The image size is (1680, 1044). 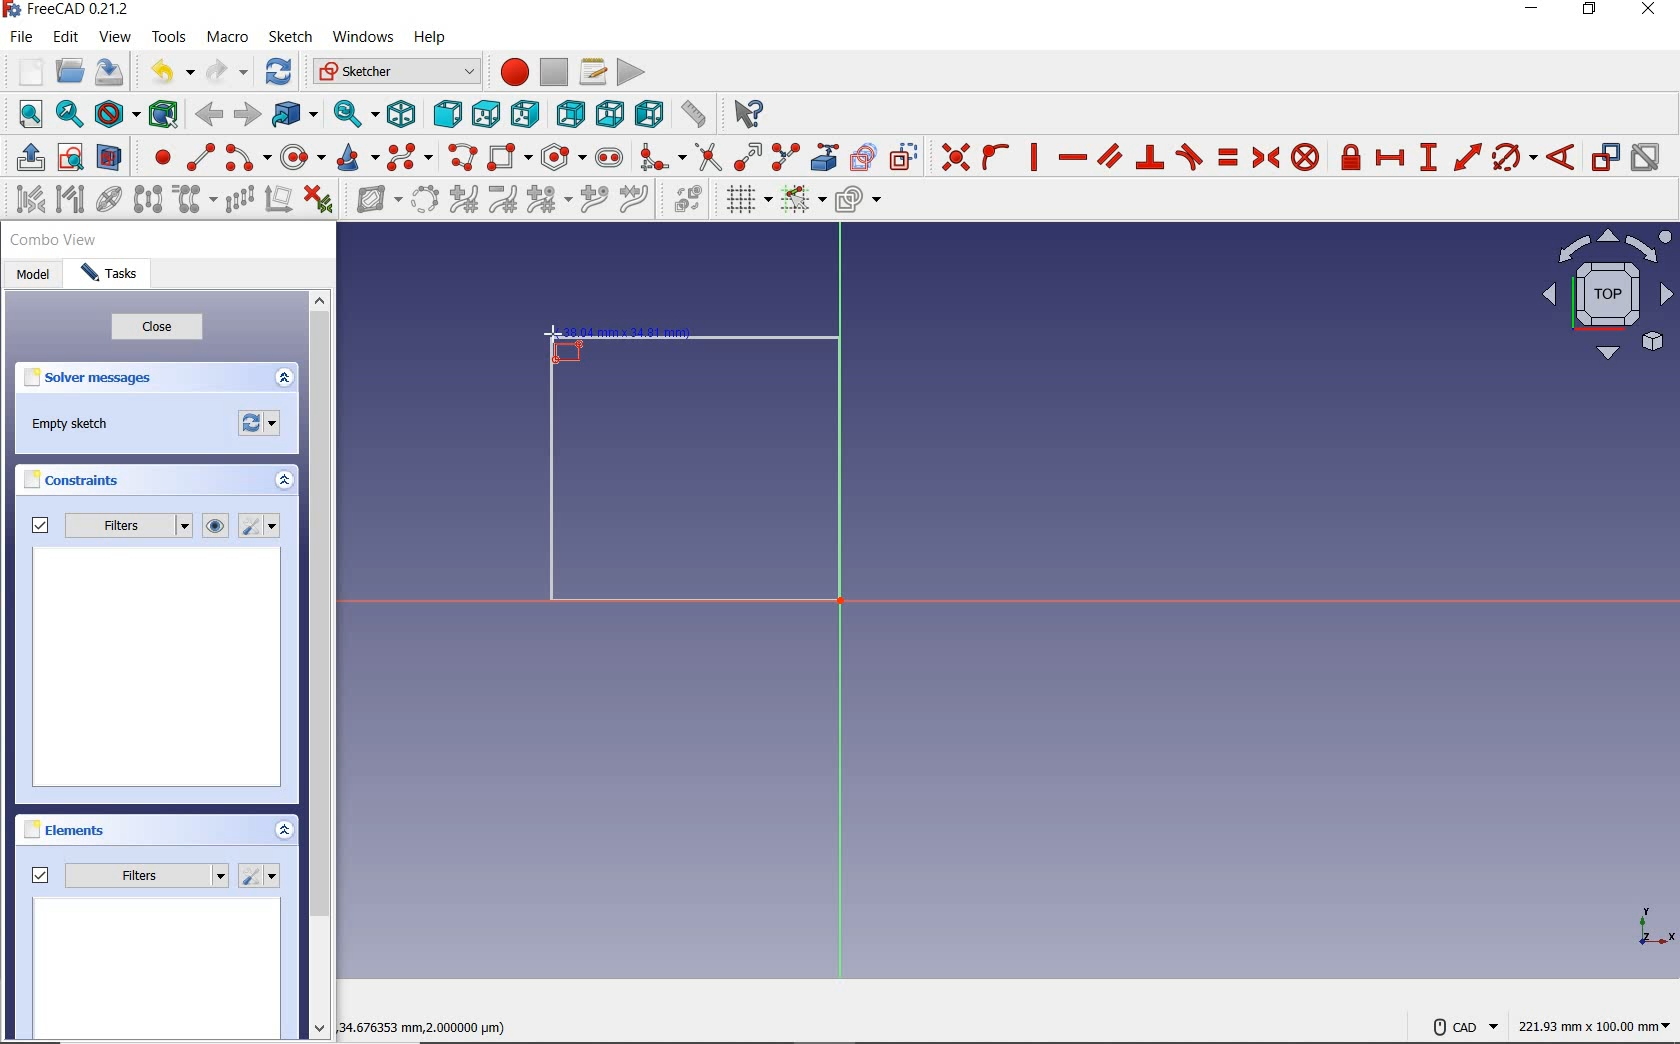 What do you see at coordinates (318, 201) in the screenshot?
I see `delete all constraints` at bounding box center [318, 201].